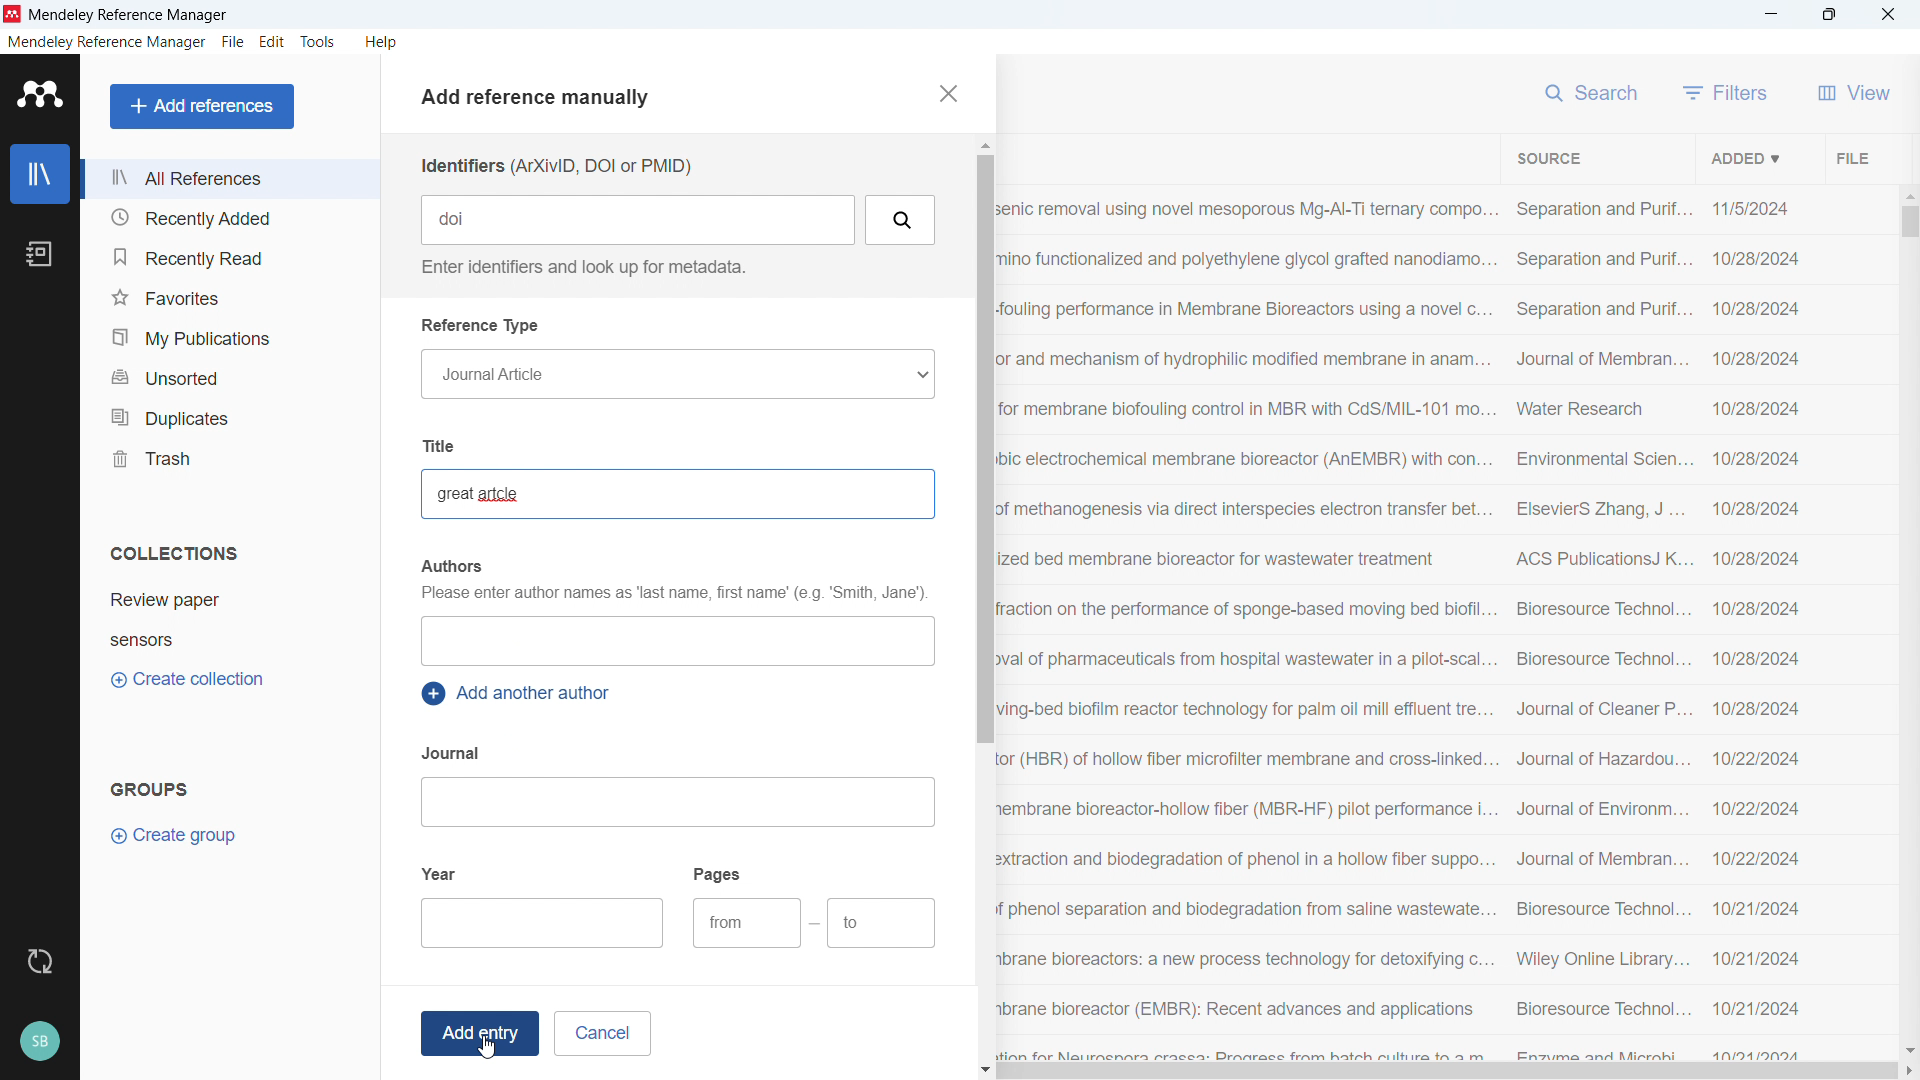 The image size is (1920, 1080). Describe the element at coordinates (318, 42) in the screenshot. I see `Tools ` at that location.